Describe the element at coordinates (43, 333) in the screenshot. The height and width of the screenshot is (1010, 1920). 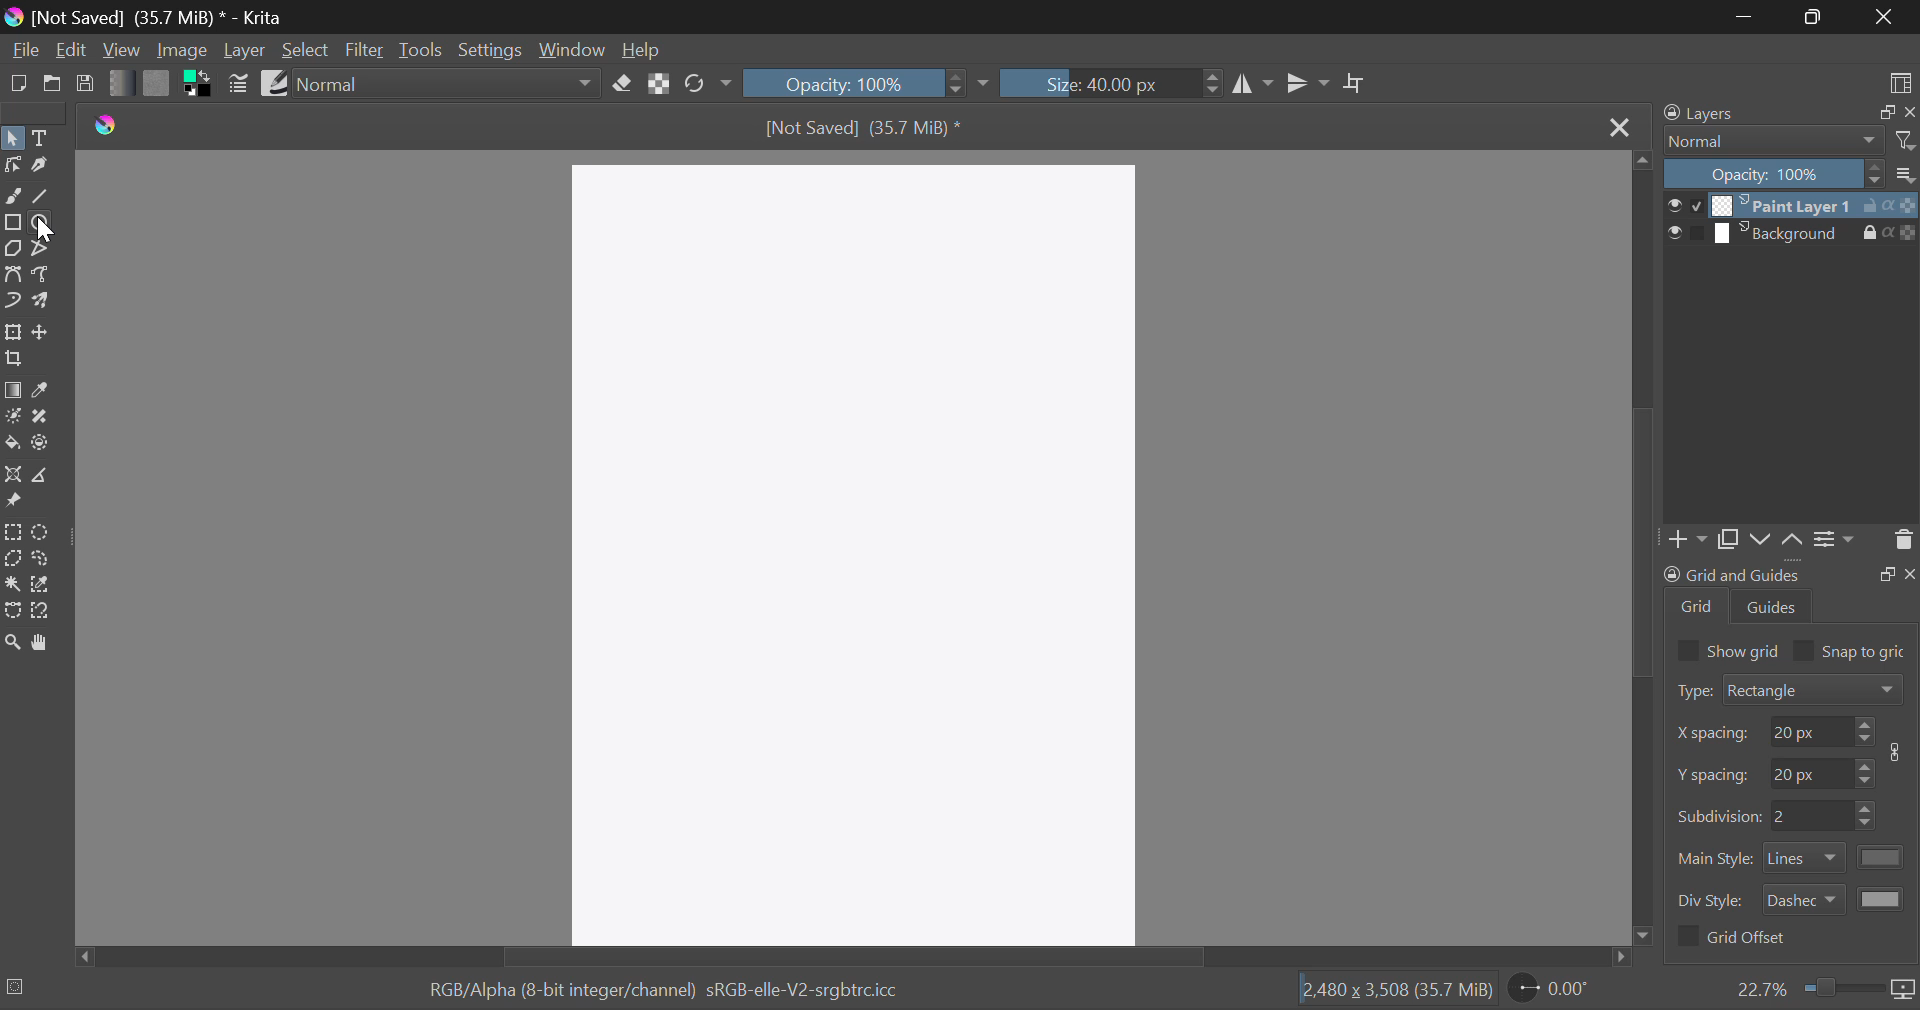
I see `Move Layer` at that location.